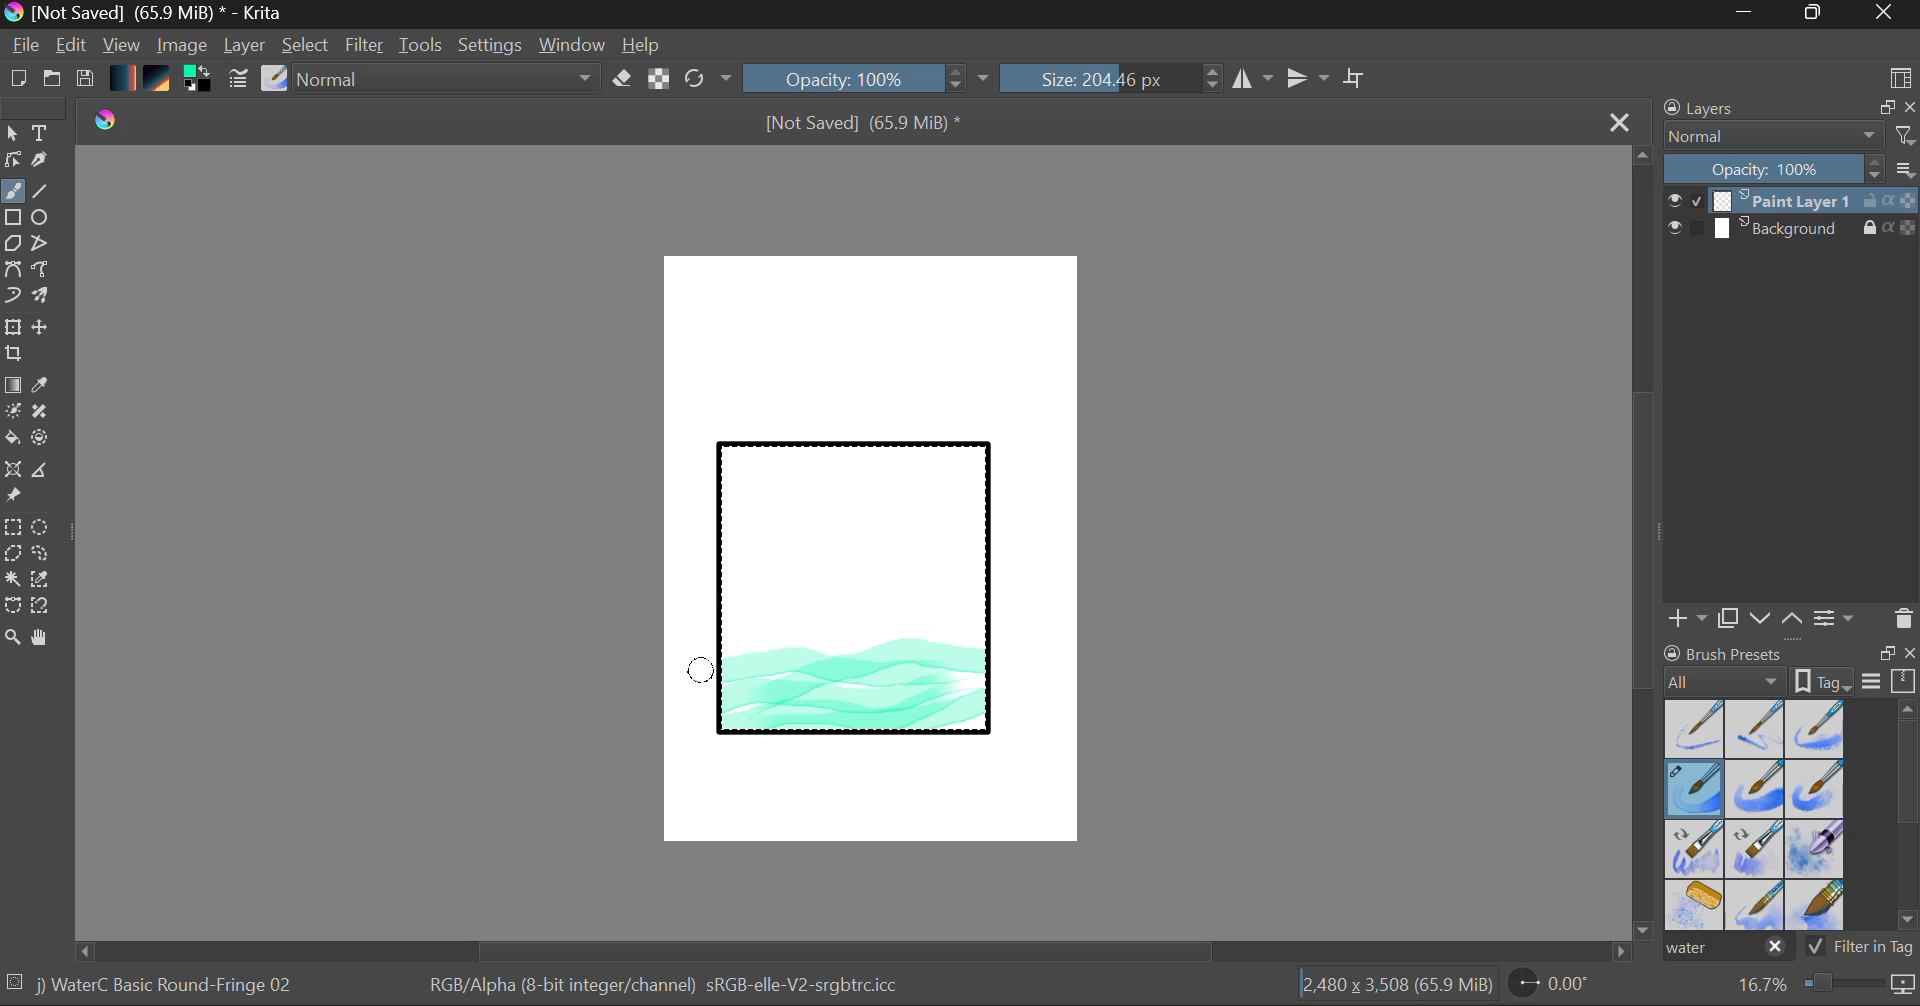  Describe the element at coordinates (199, 80) in the screenshot. I see `Colors in use` at that location.